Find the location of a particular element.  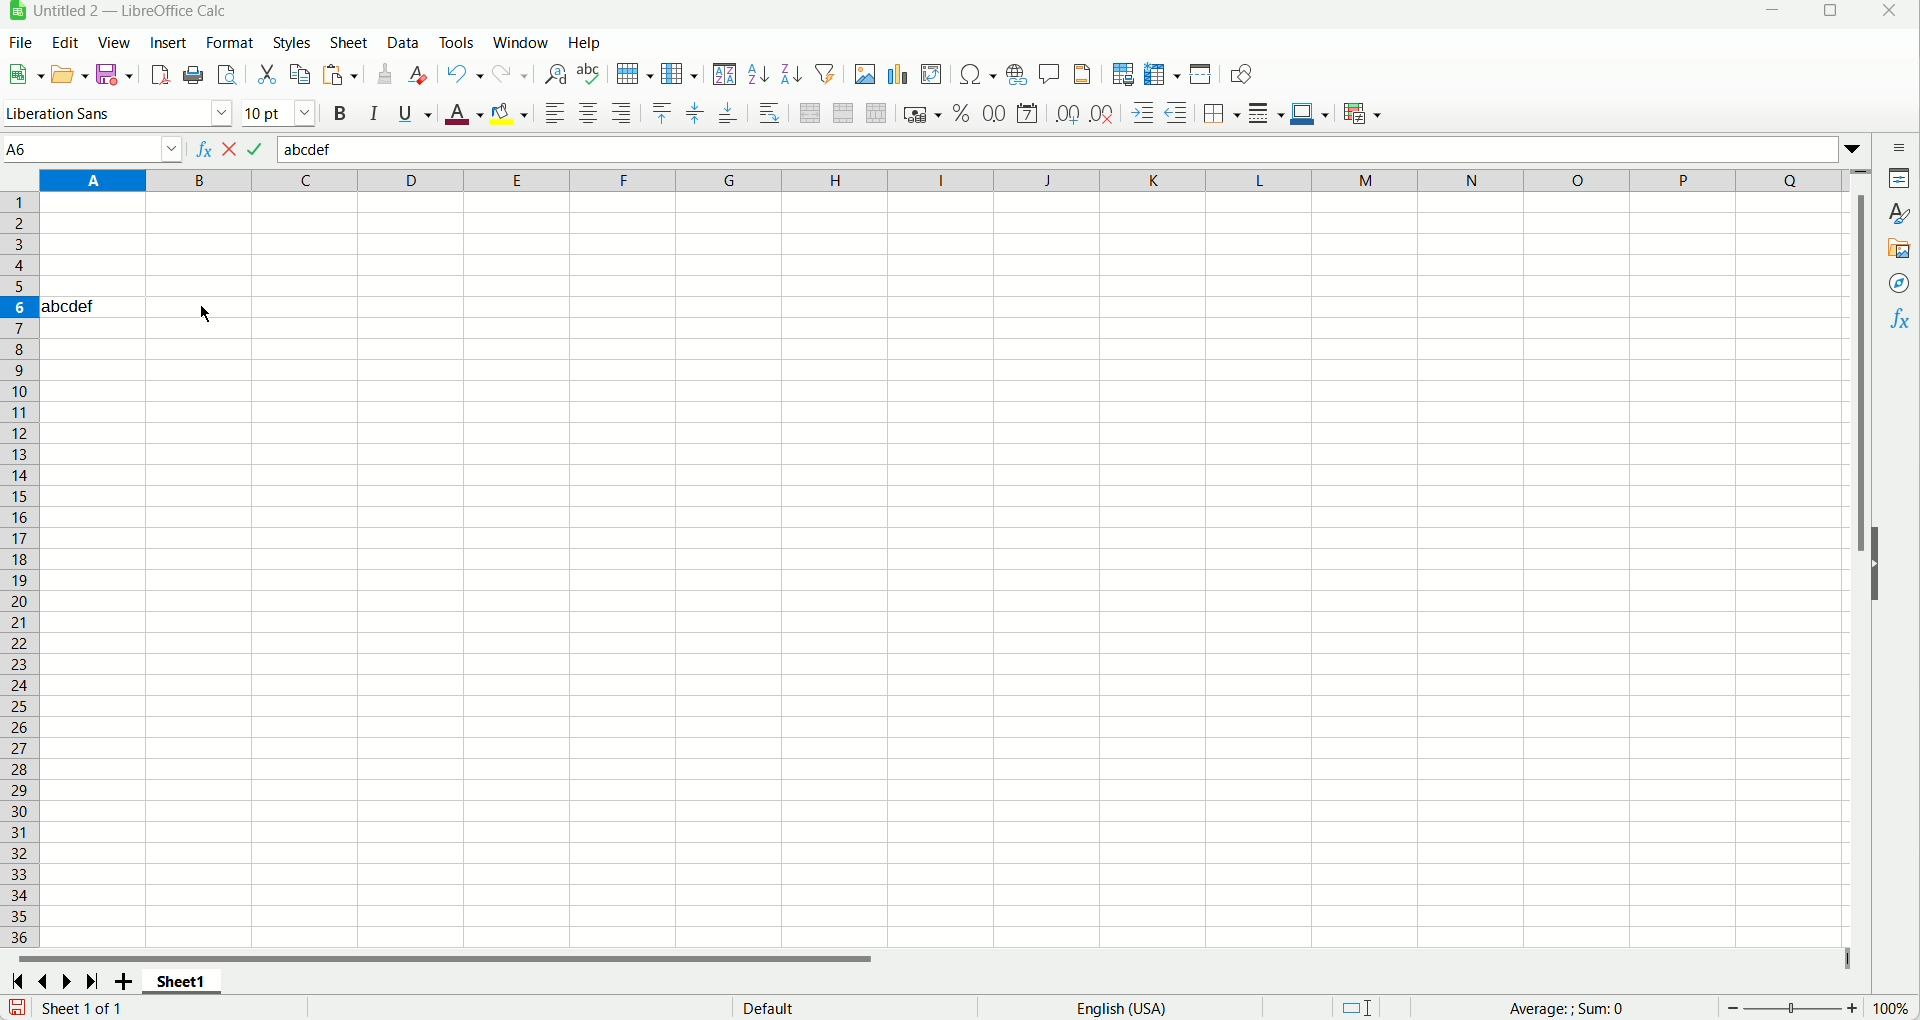

hide is located at coordinates (1878, 566).